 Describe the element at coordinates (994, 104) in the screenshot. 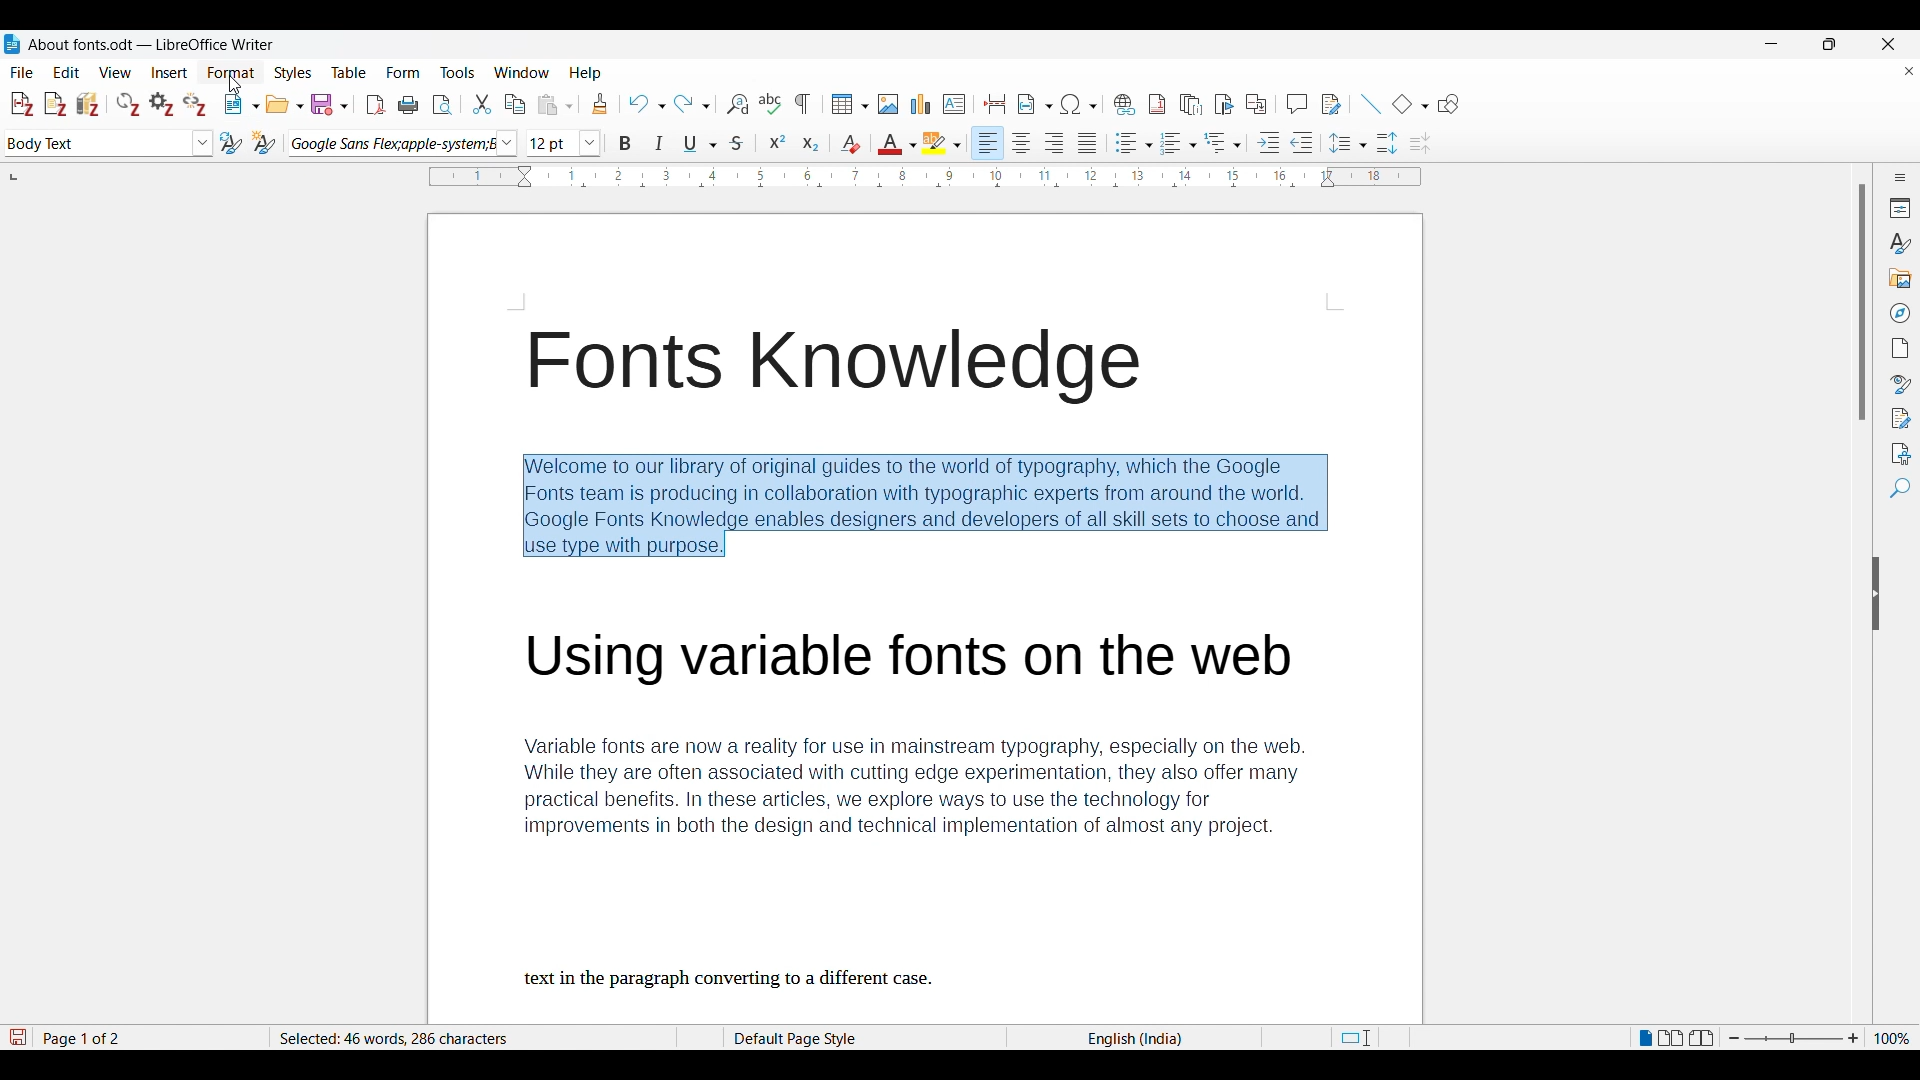

I see `Insert page break` at that location.